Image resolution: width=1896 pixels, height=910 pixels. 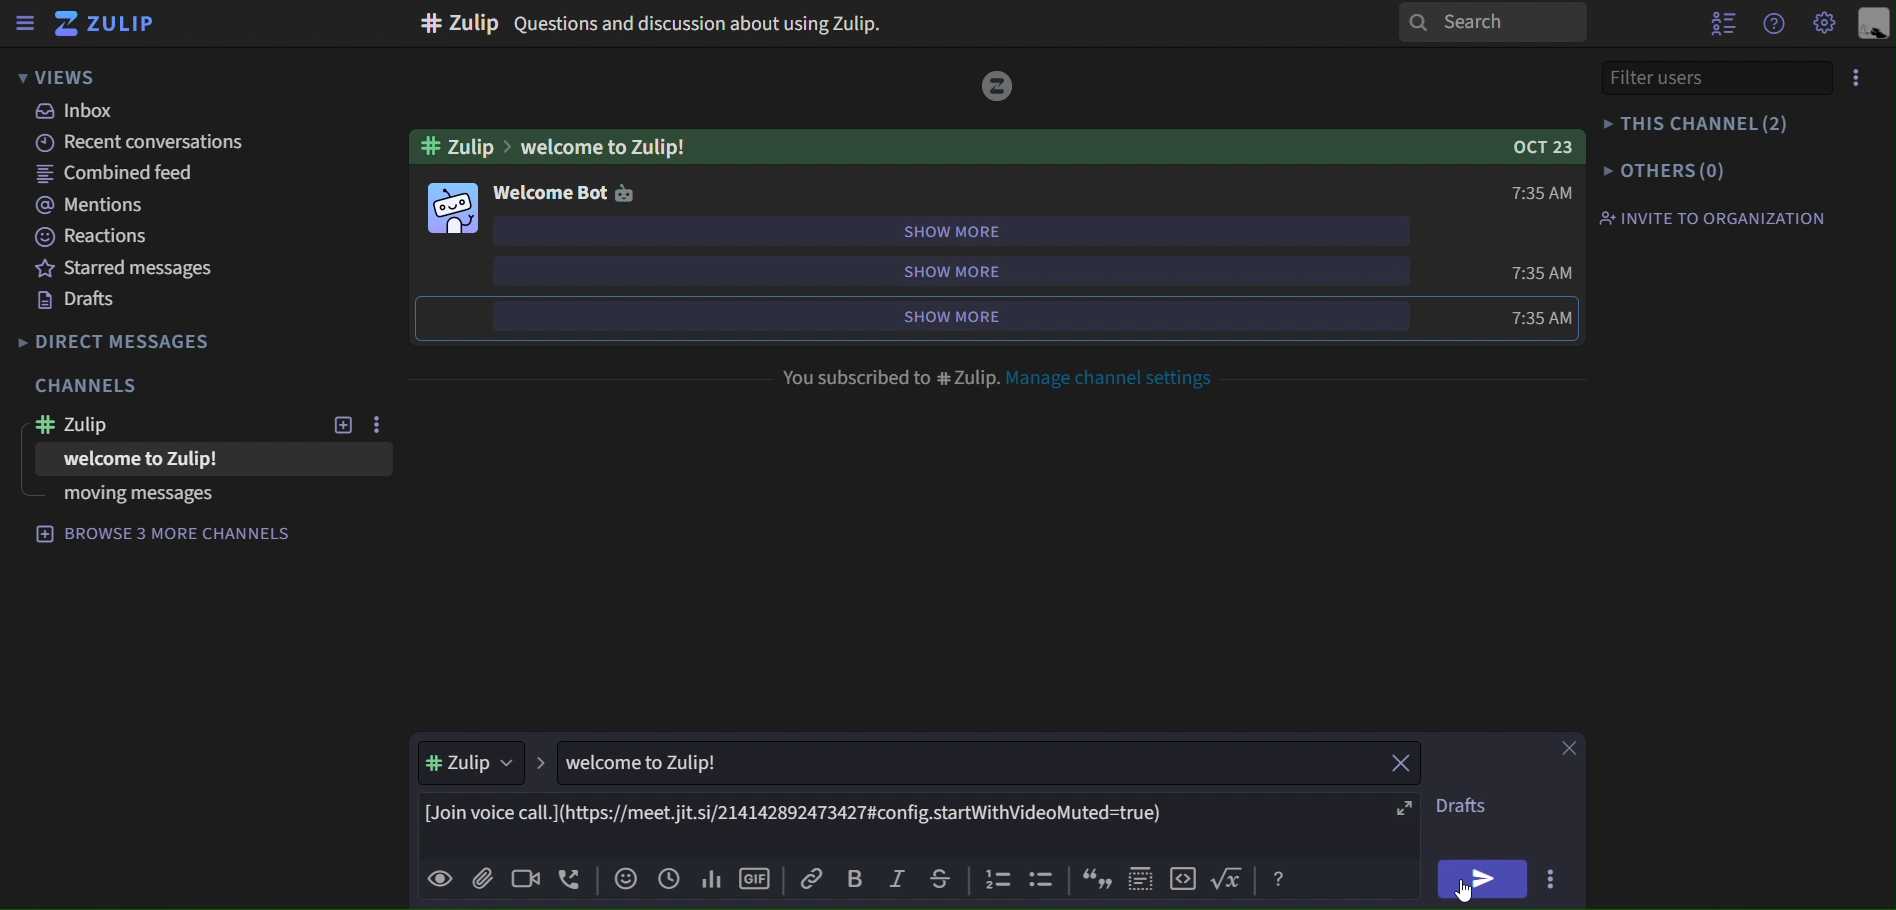 What do you see at coordinates (167, 460) in the screenshot?
I see `welcome to Zulip!` at bounding box center [167, 460].